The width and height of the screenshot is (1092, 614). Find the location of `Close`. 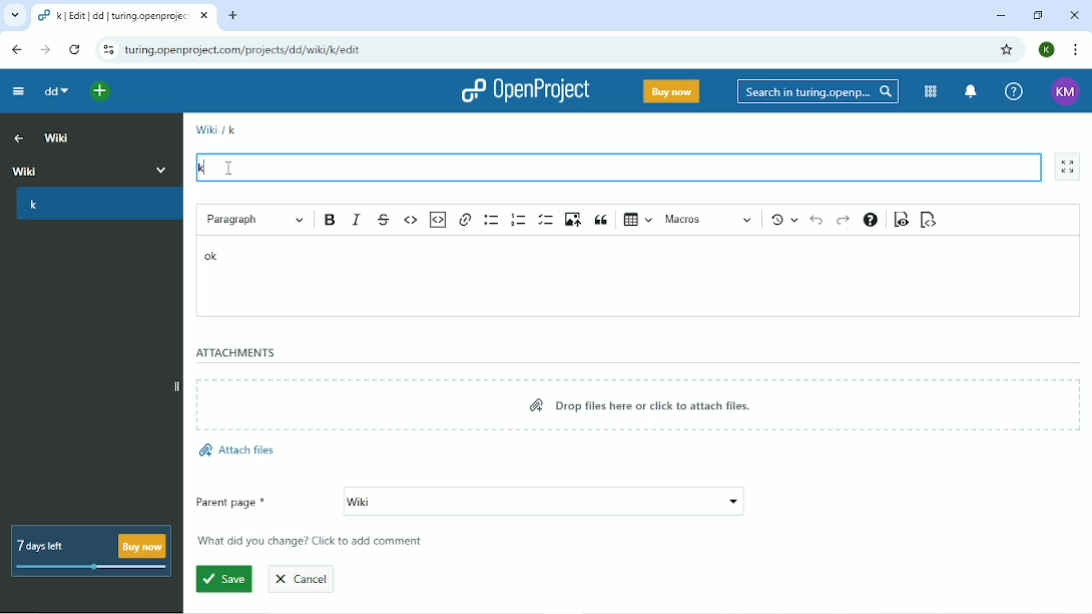

Close is located at coordinates (1073, 15).